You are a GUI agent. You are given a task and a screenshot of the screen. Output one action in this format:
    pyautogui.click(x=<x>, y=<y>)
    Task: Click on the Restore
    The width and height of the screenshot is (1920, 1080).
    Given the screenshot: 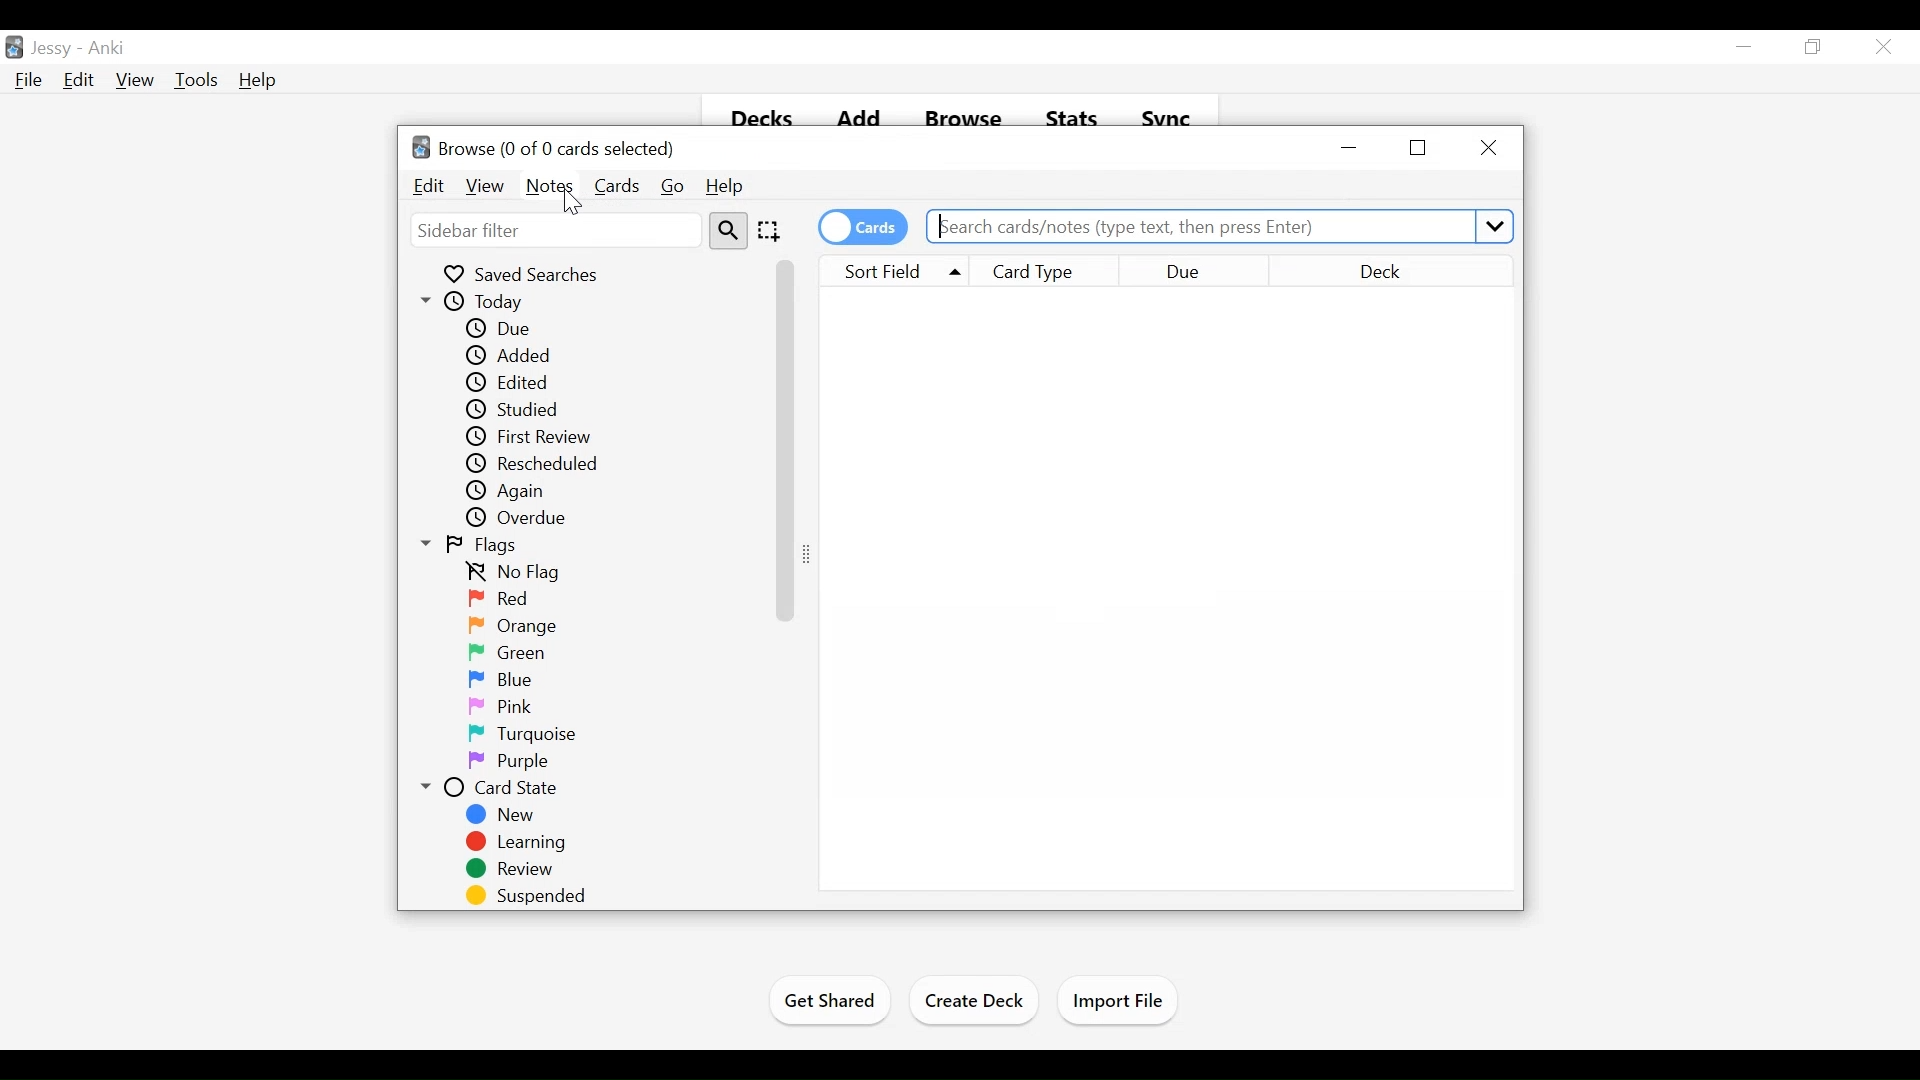 What is the action you would take?
    pyautogui.click(x=1813, y=46)
    